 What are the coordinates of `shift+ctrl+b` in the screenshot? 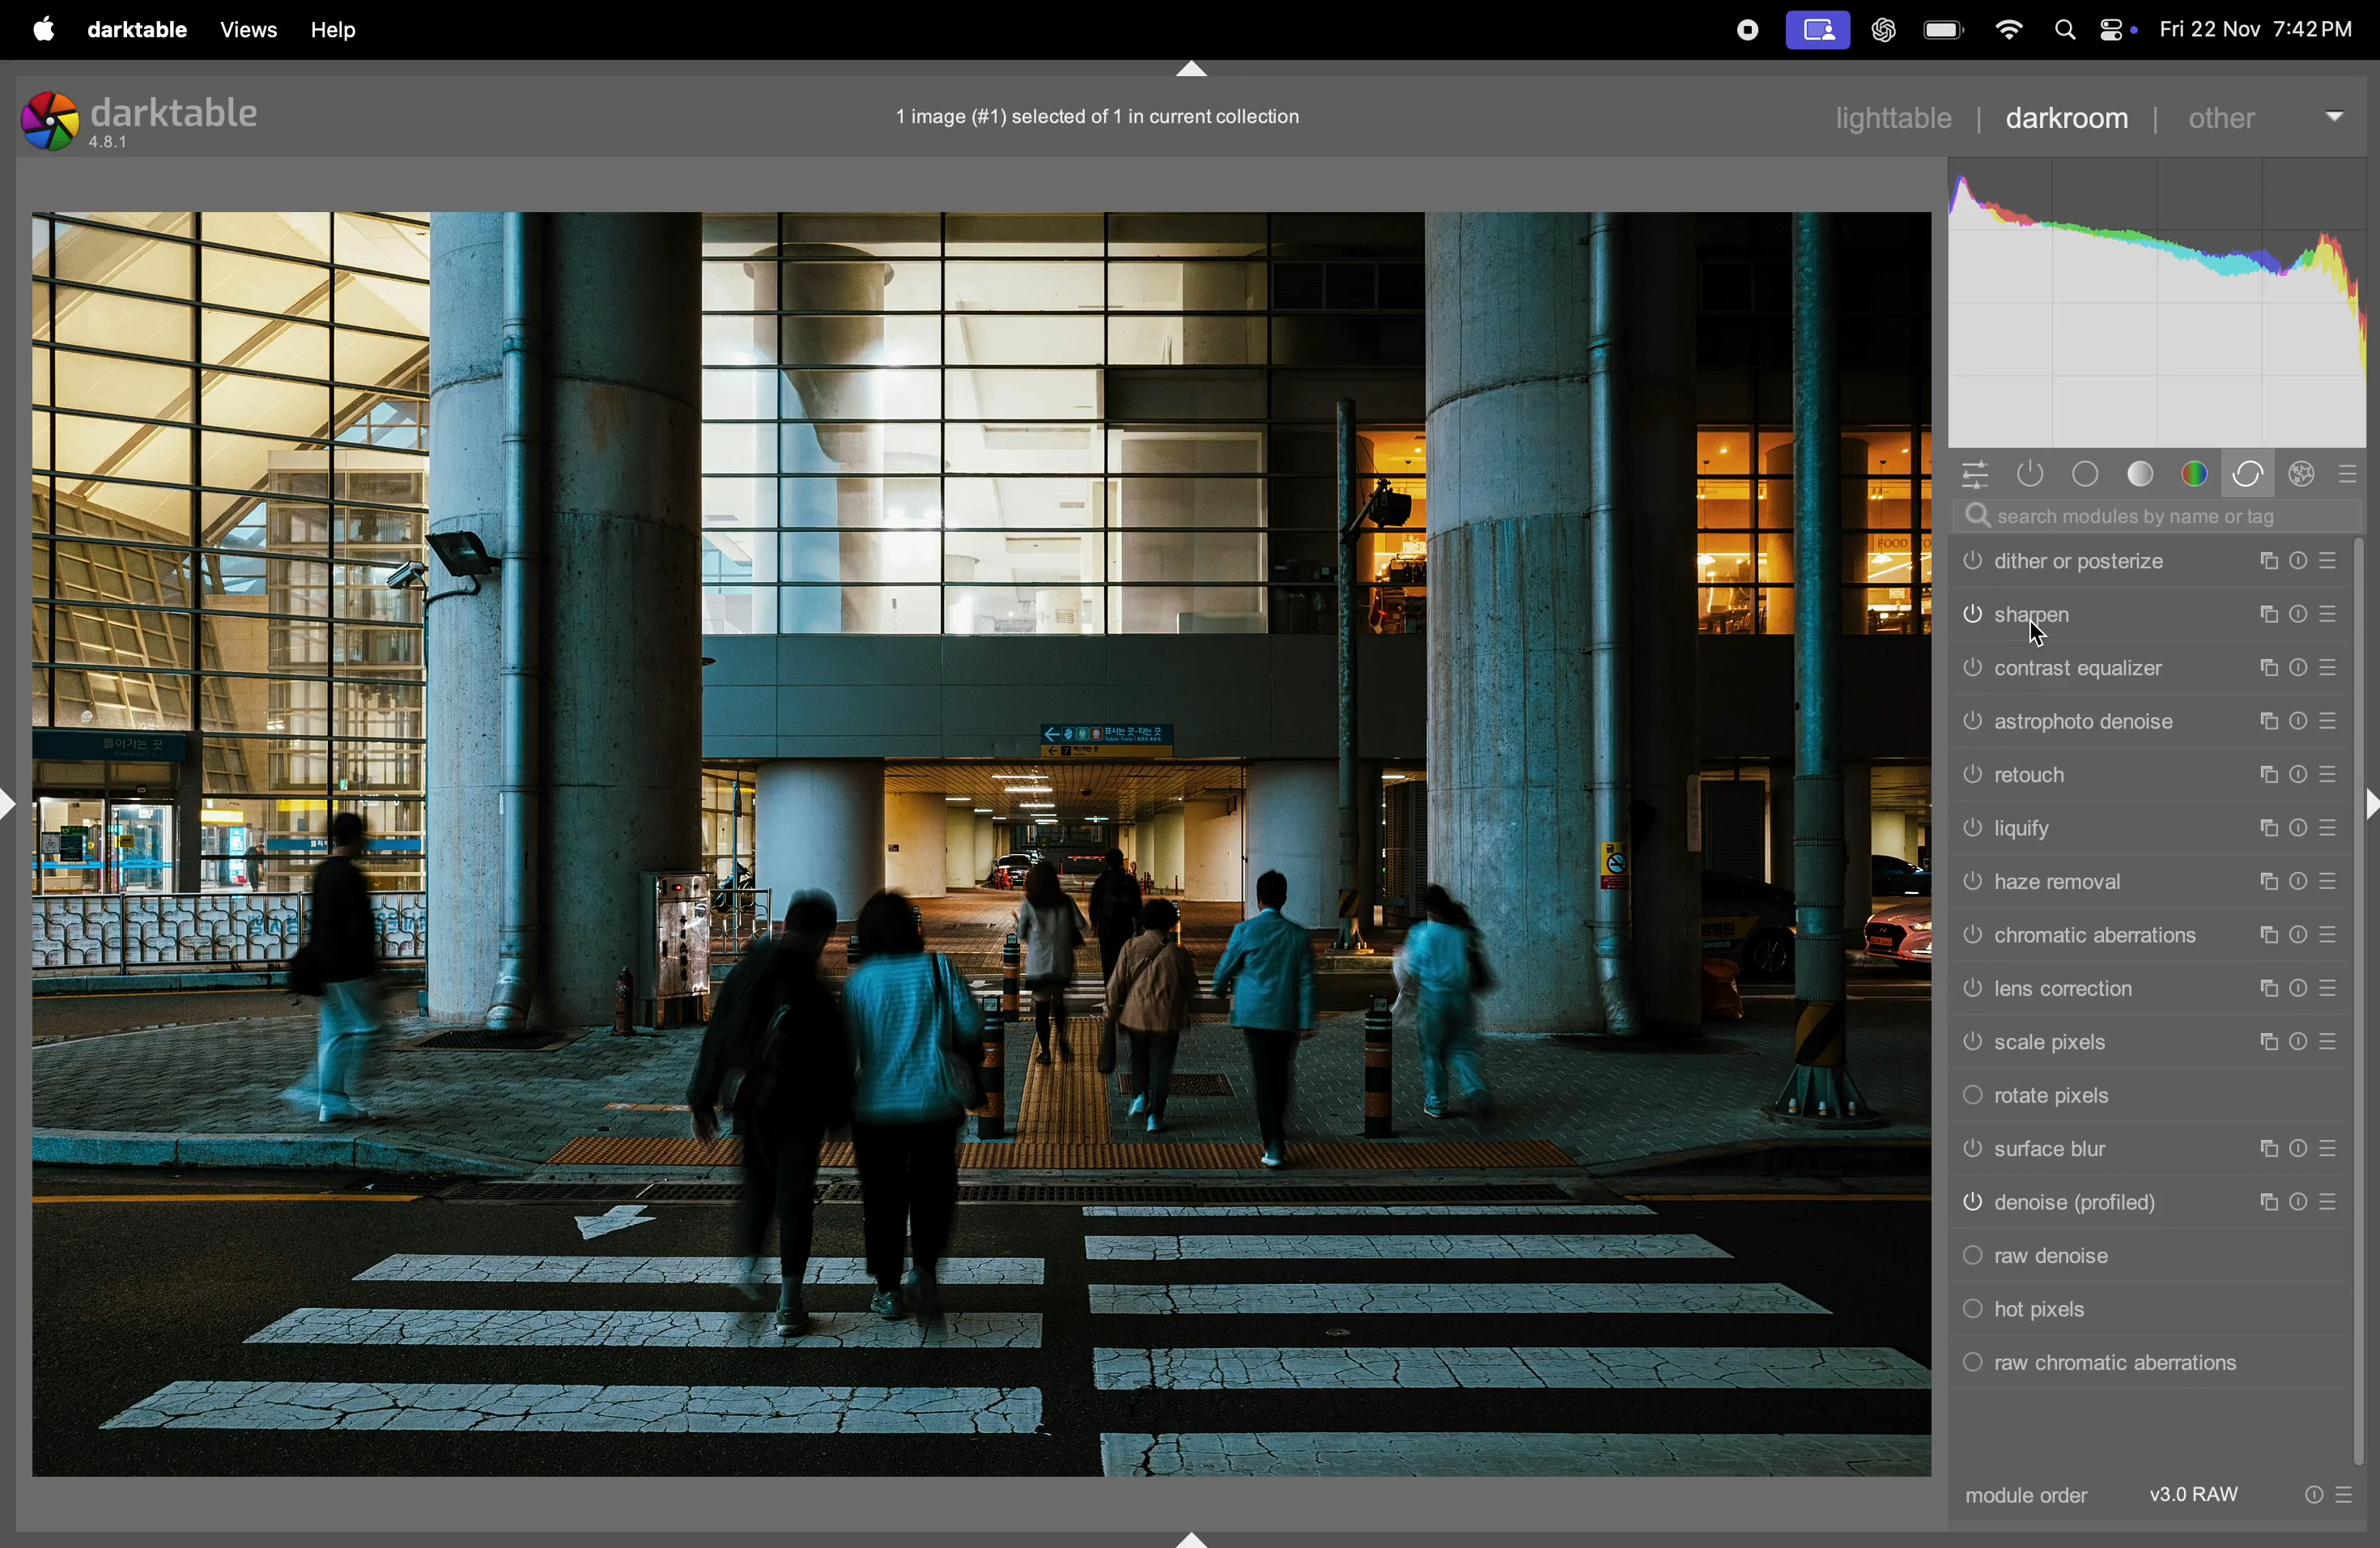 It's located at (1191, 1537).